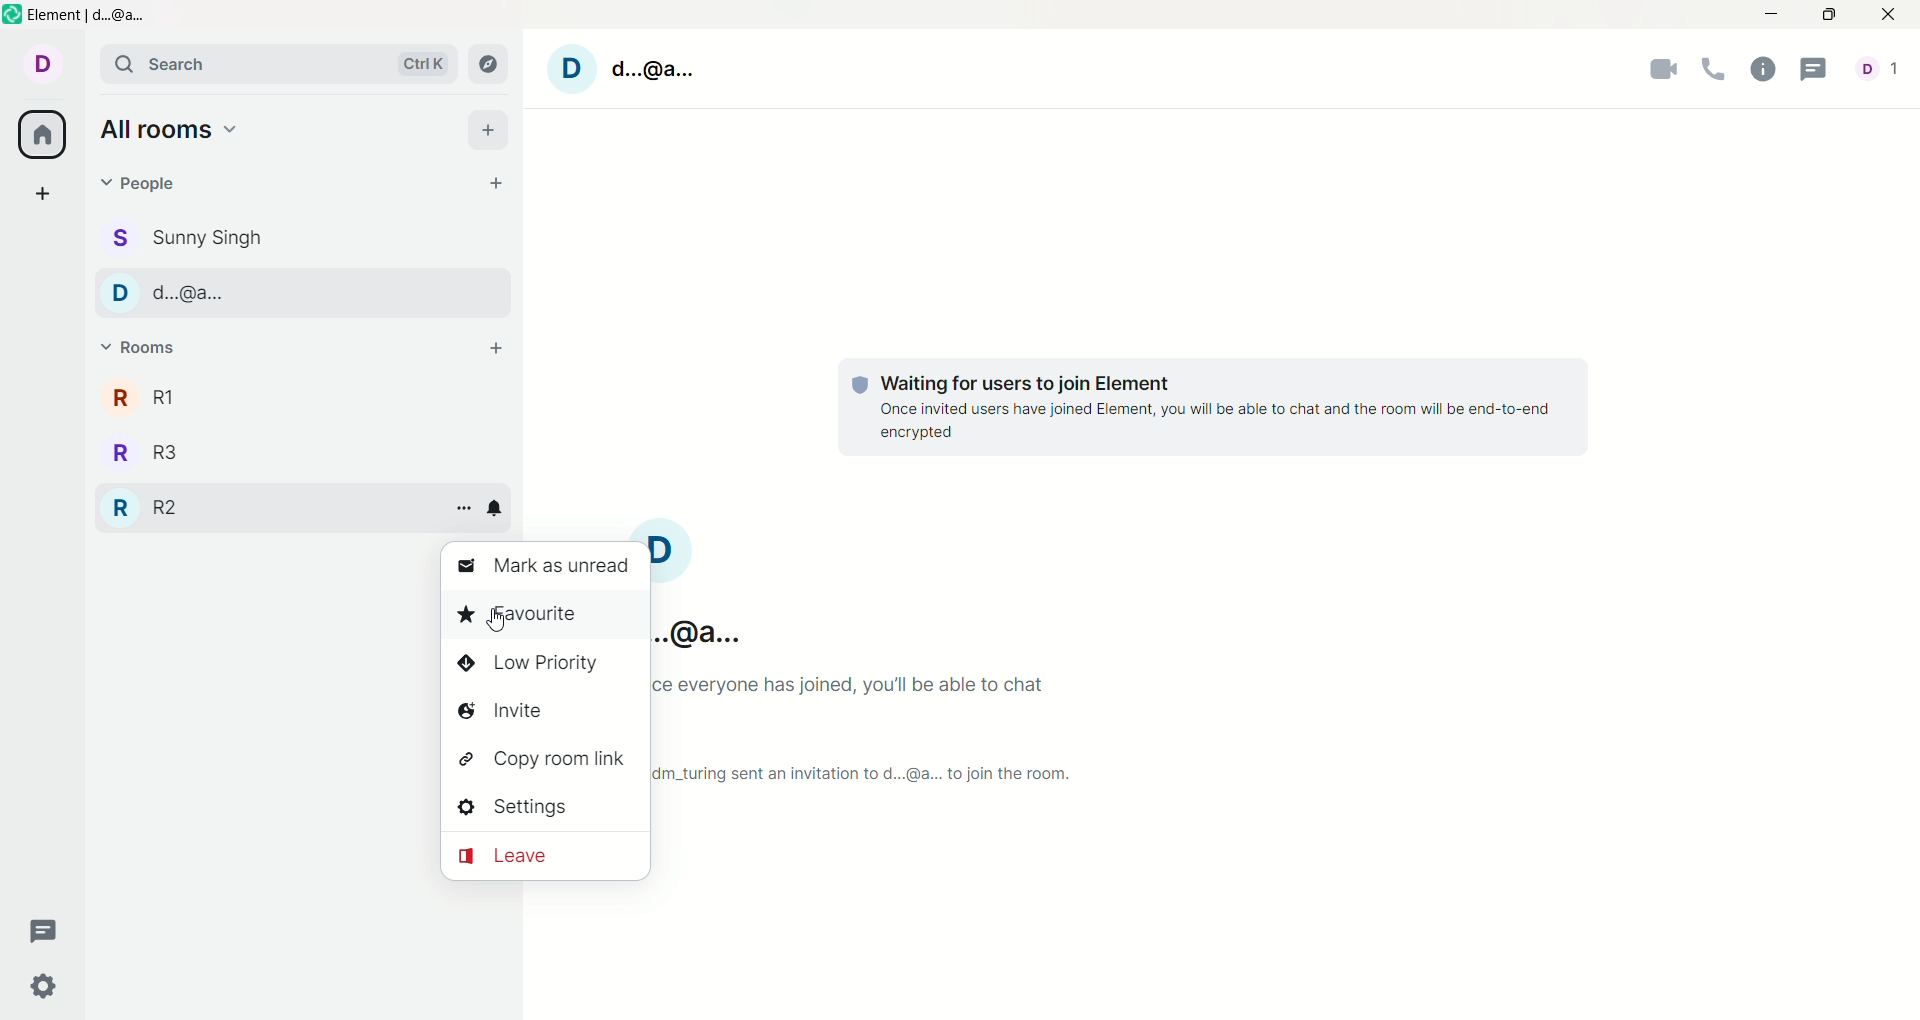  What do you see at coordinates (547, 663) in the screenshot?
I see `low priority` at bounding box center [547, 663].